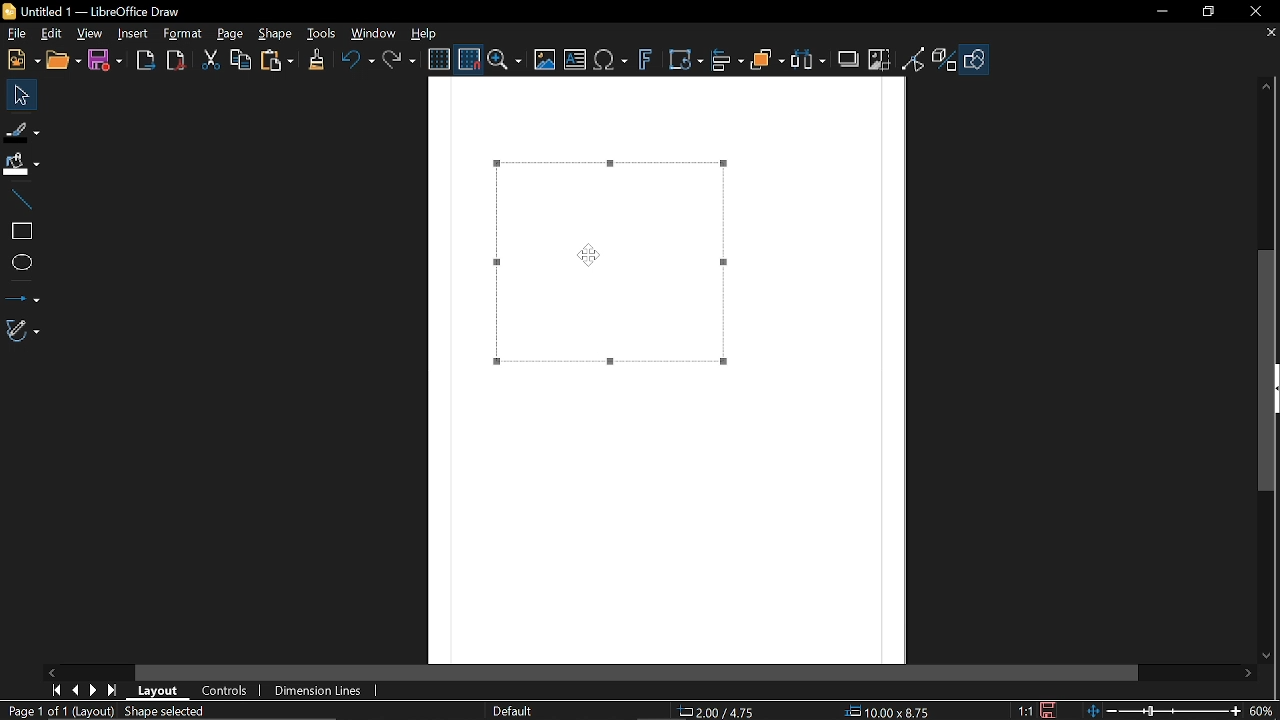 The width and height of the screenshot is (1280, 720). What do you see at coordinates (914, 60) in the screenshot?
I see `Toggle point of view` at bounding box center [914, 60].